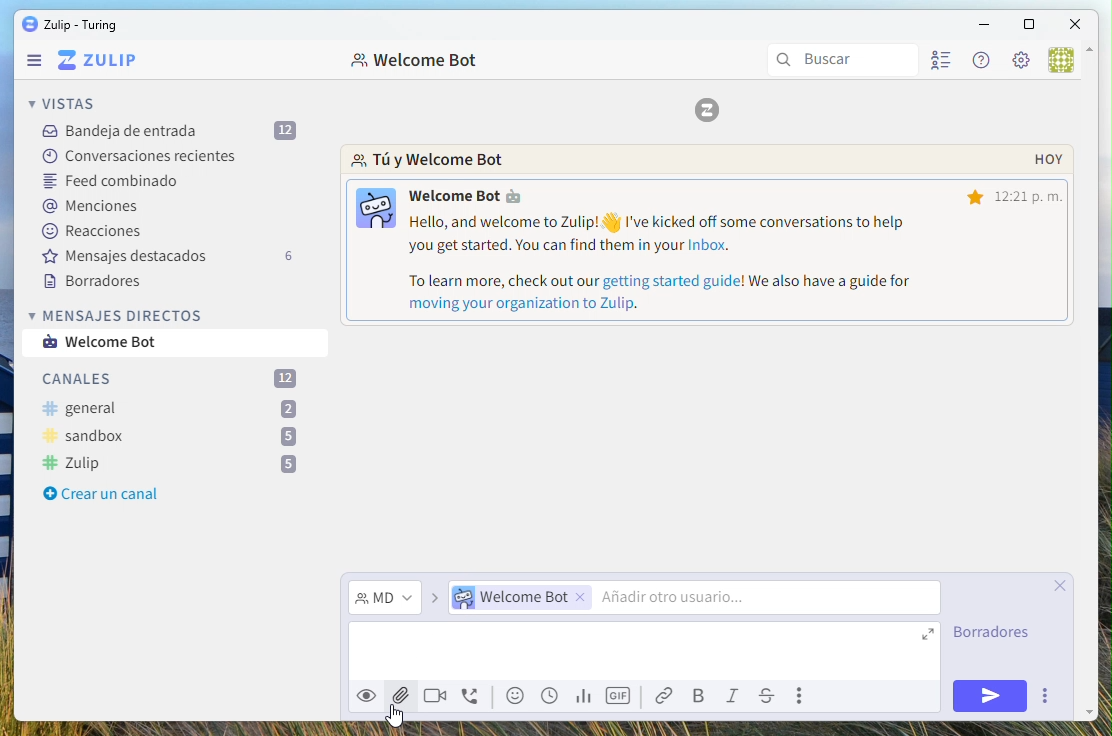  What do you see at coordinates (1091, 52) in the screenshot?
I see `hide menu` at bounding box center [1091, 52].